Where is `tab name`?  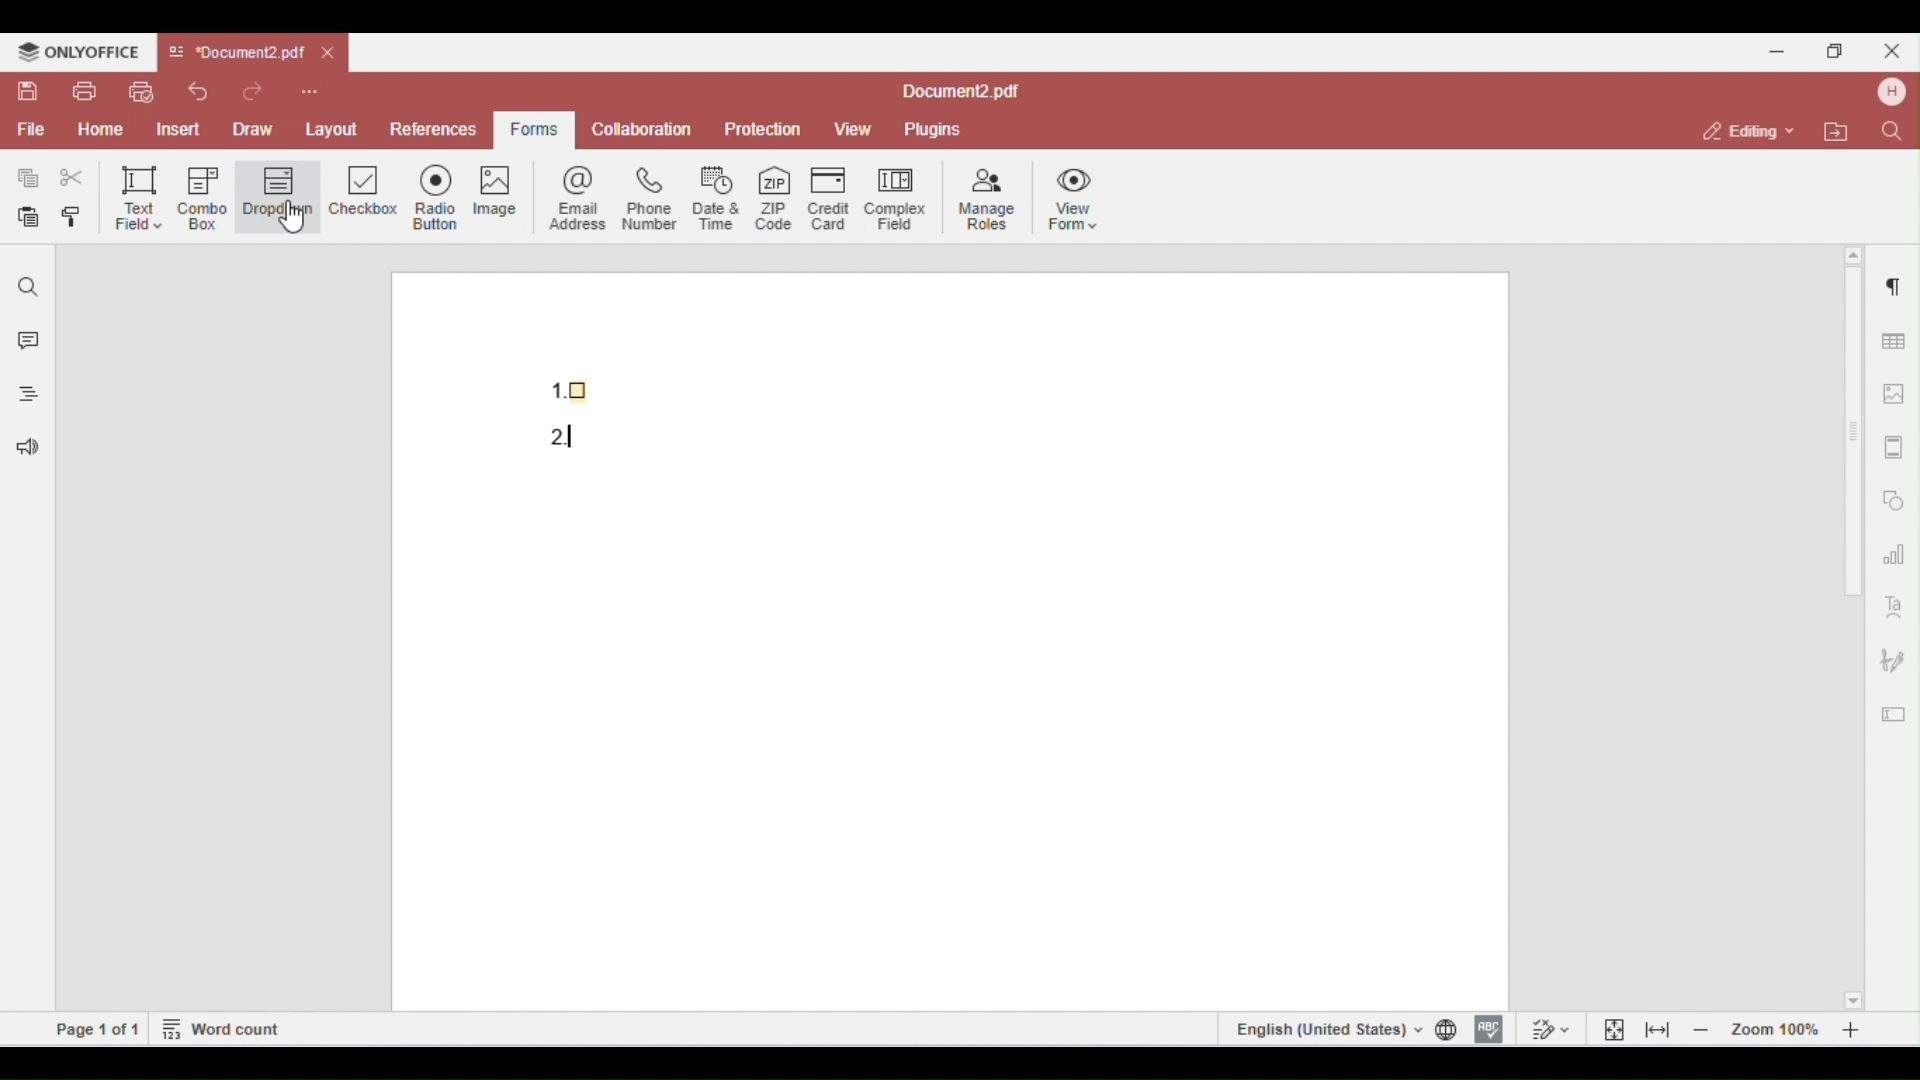
tab name is located at coordinates (236, 53).